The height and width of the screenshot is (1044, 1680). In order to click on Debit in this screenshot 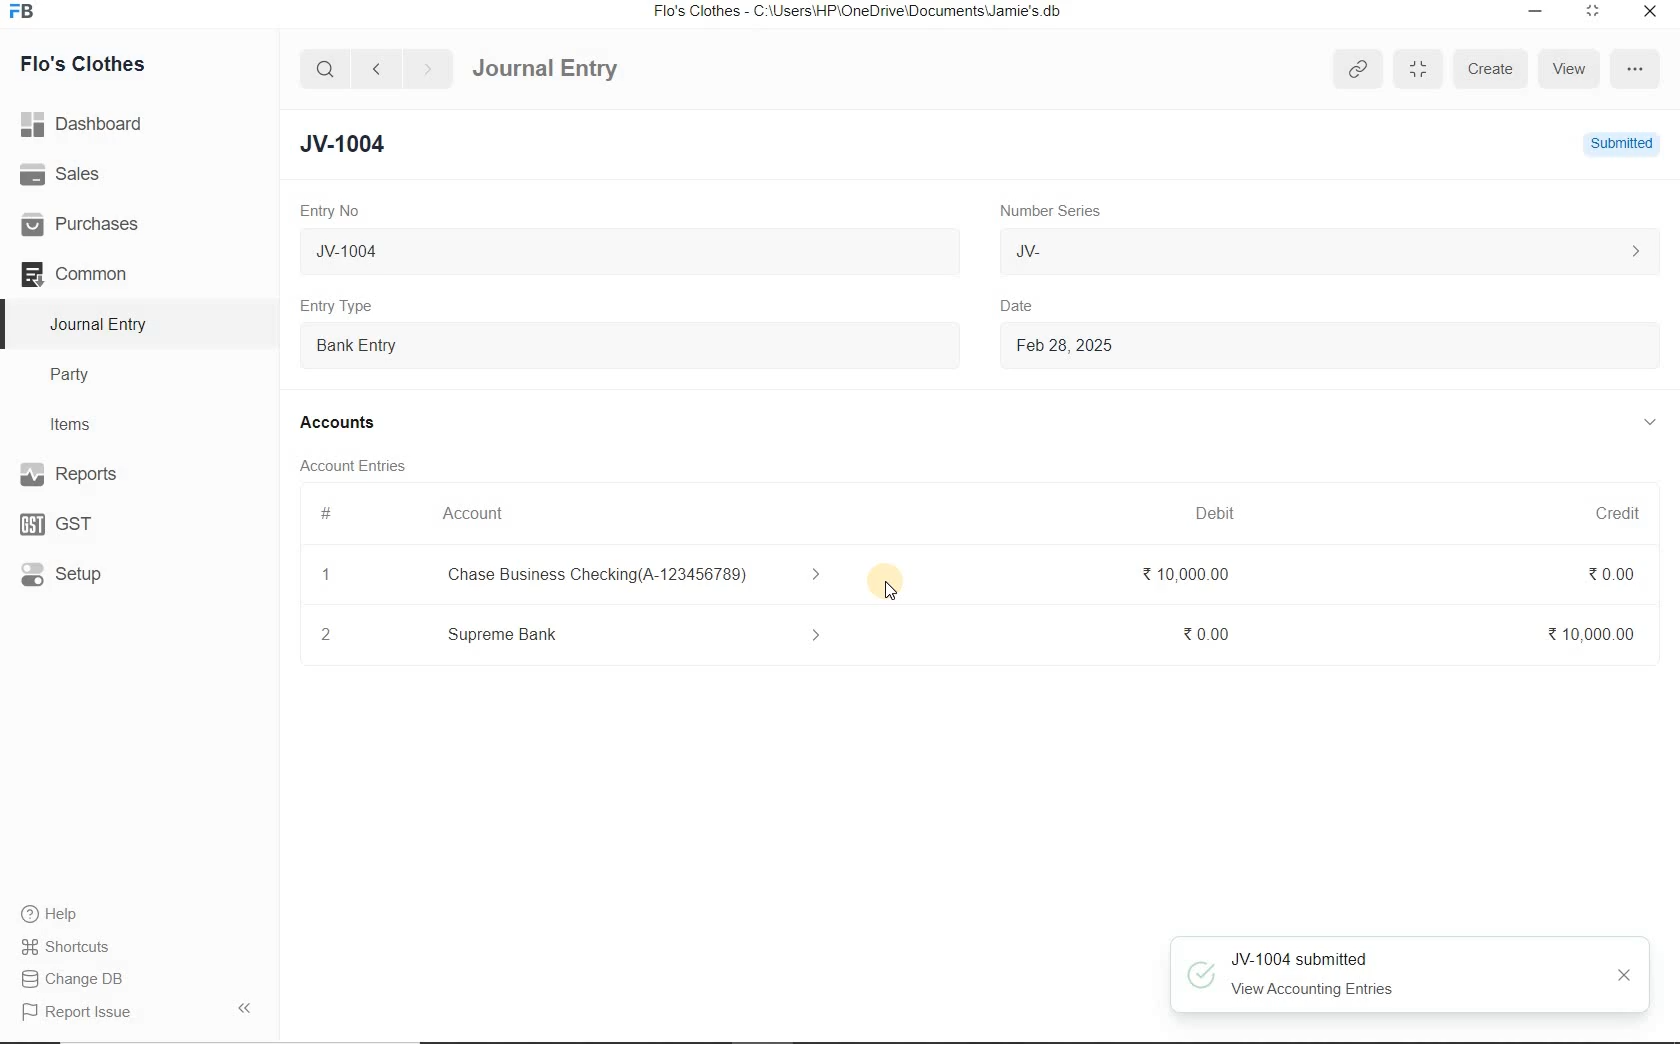, I will do `click(1217, 513)`.